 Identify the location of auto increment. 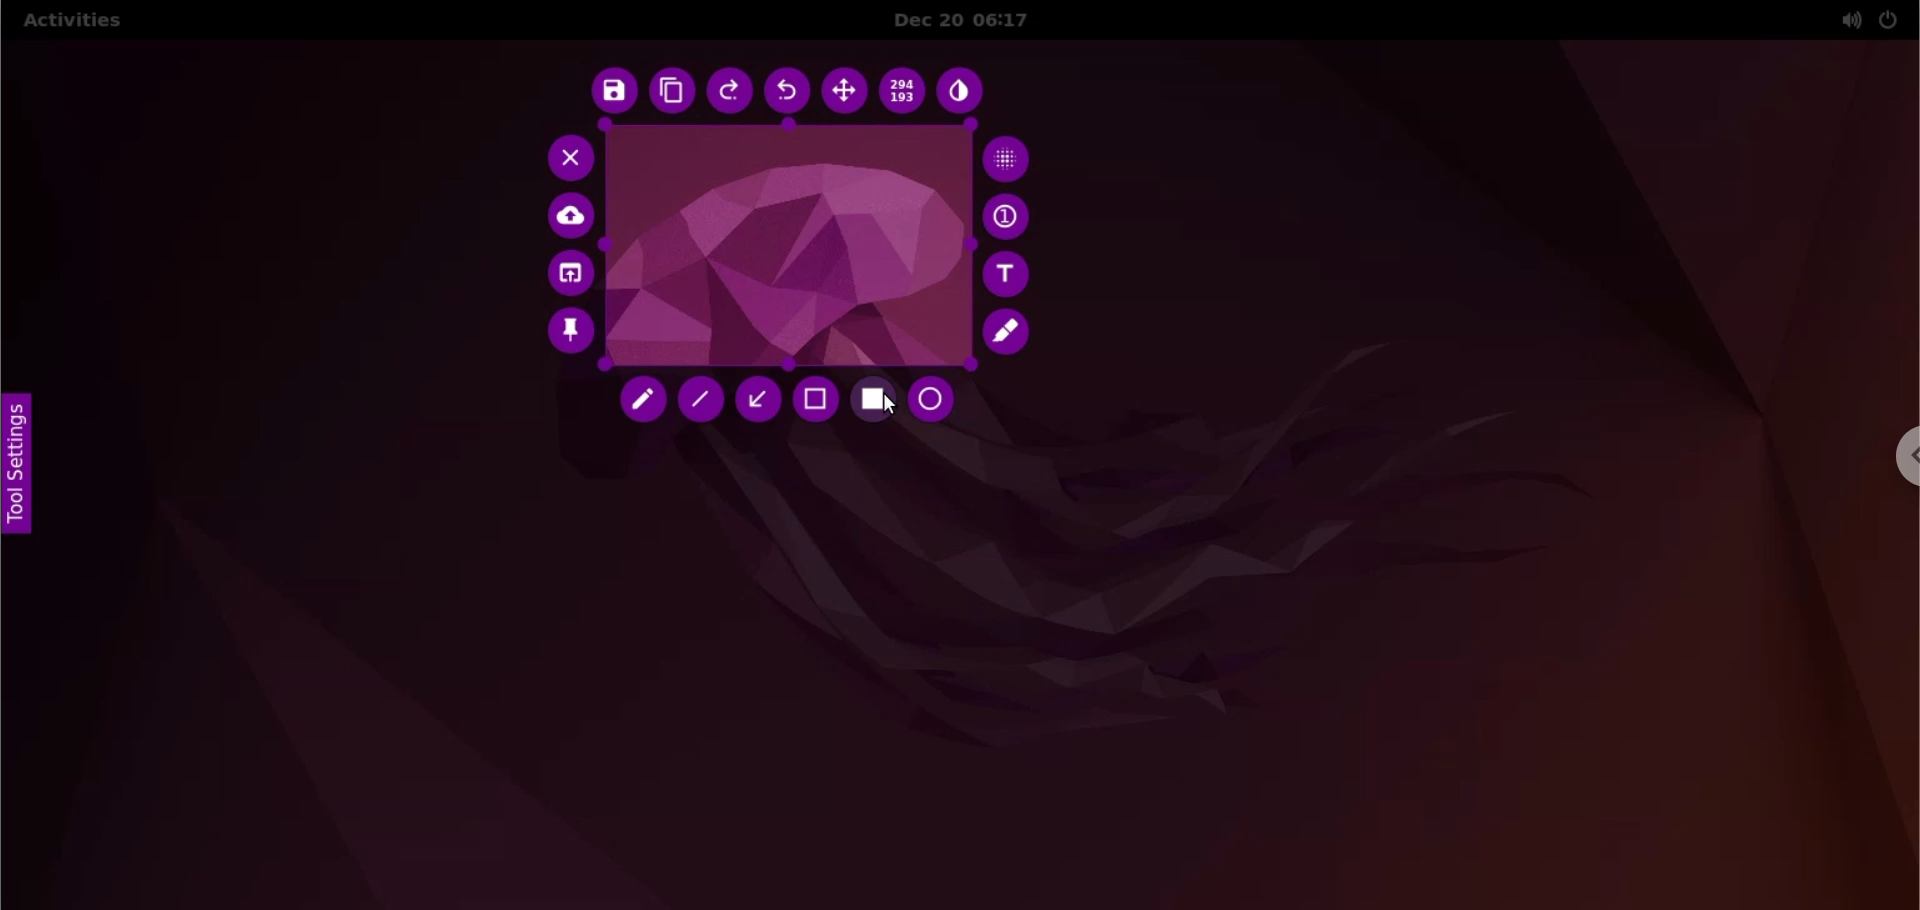
(1009, 216).